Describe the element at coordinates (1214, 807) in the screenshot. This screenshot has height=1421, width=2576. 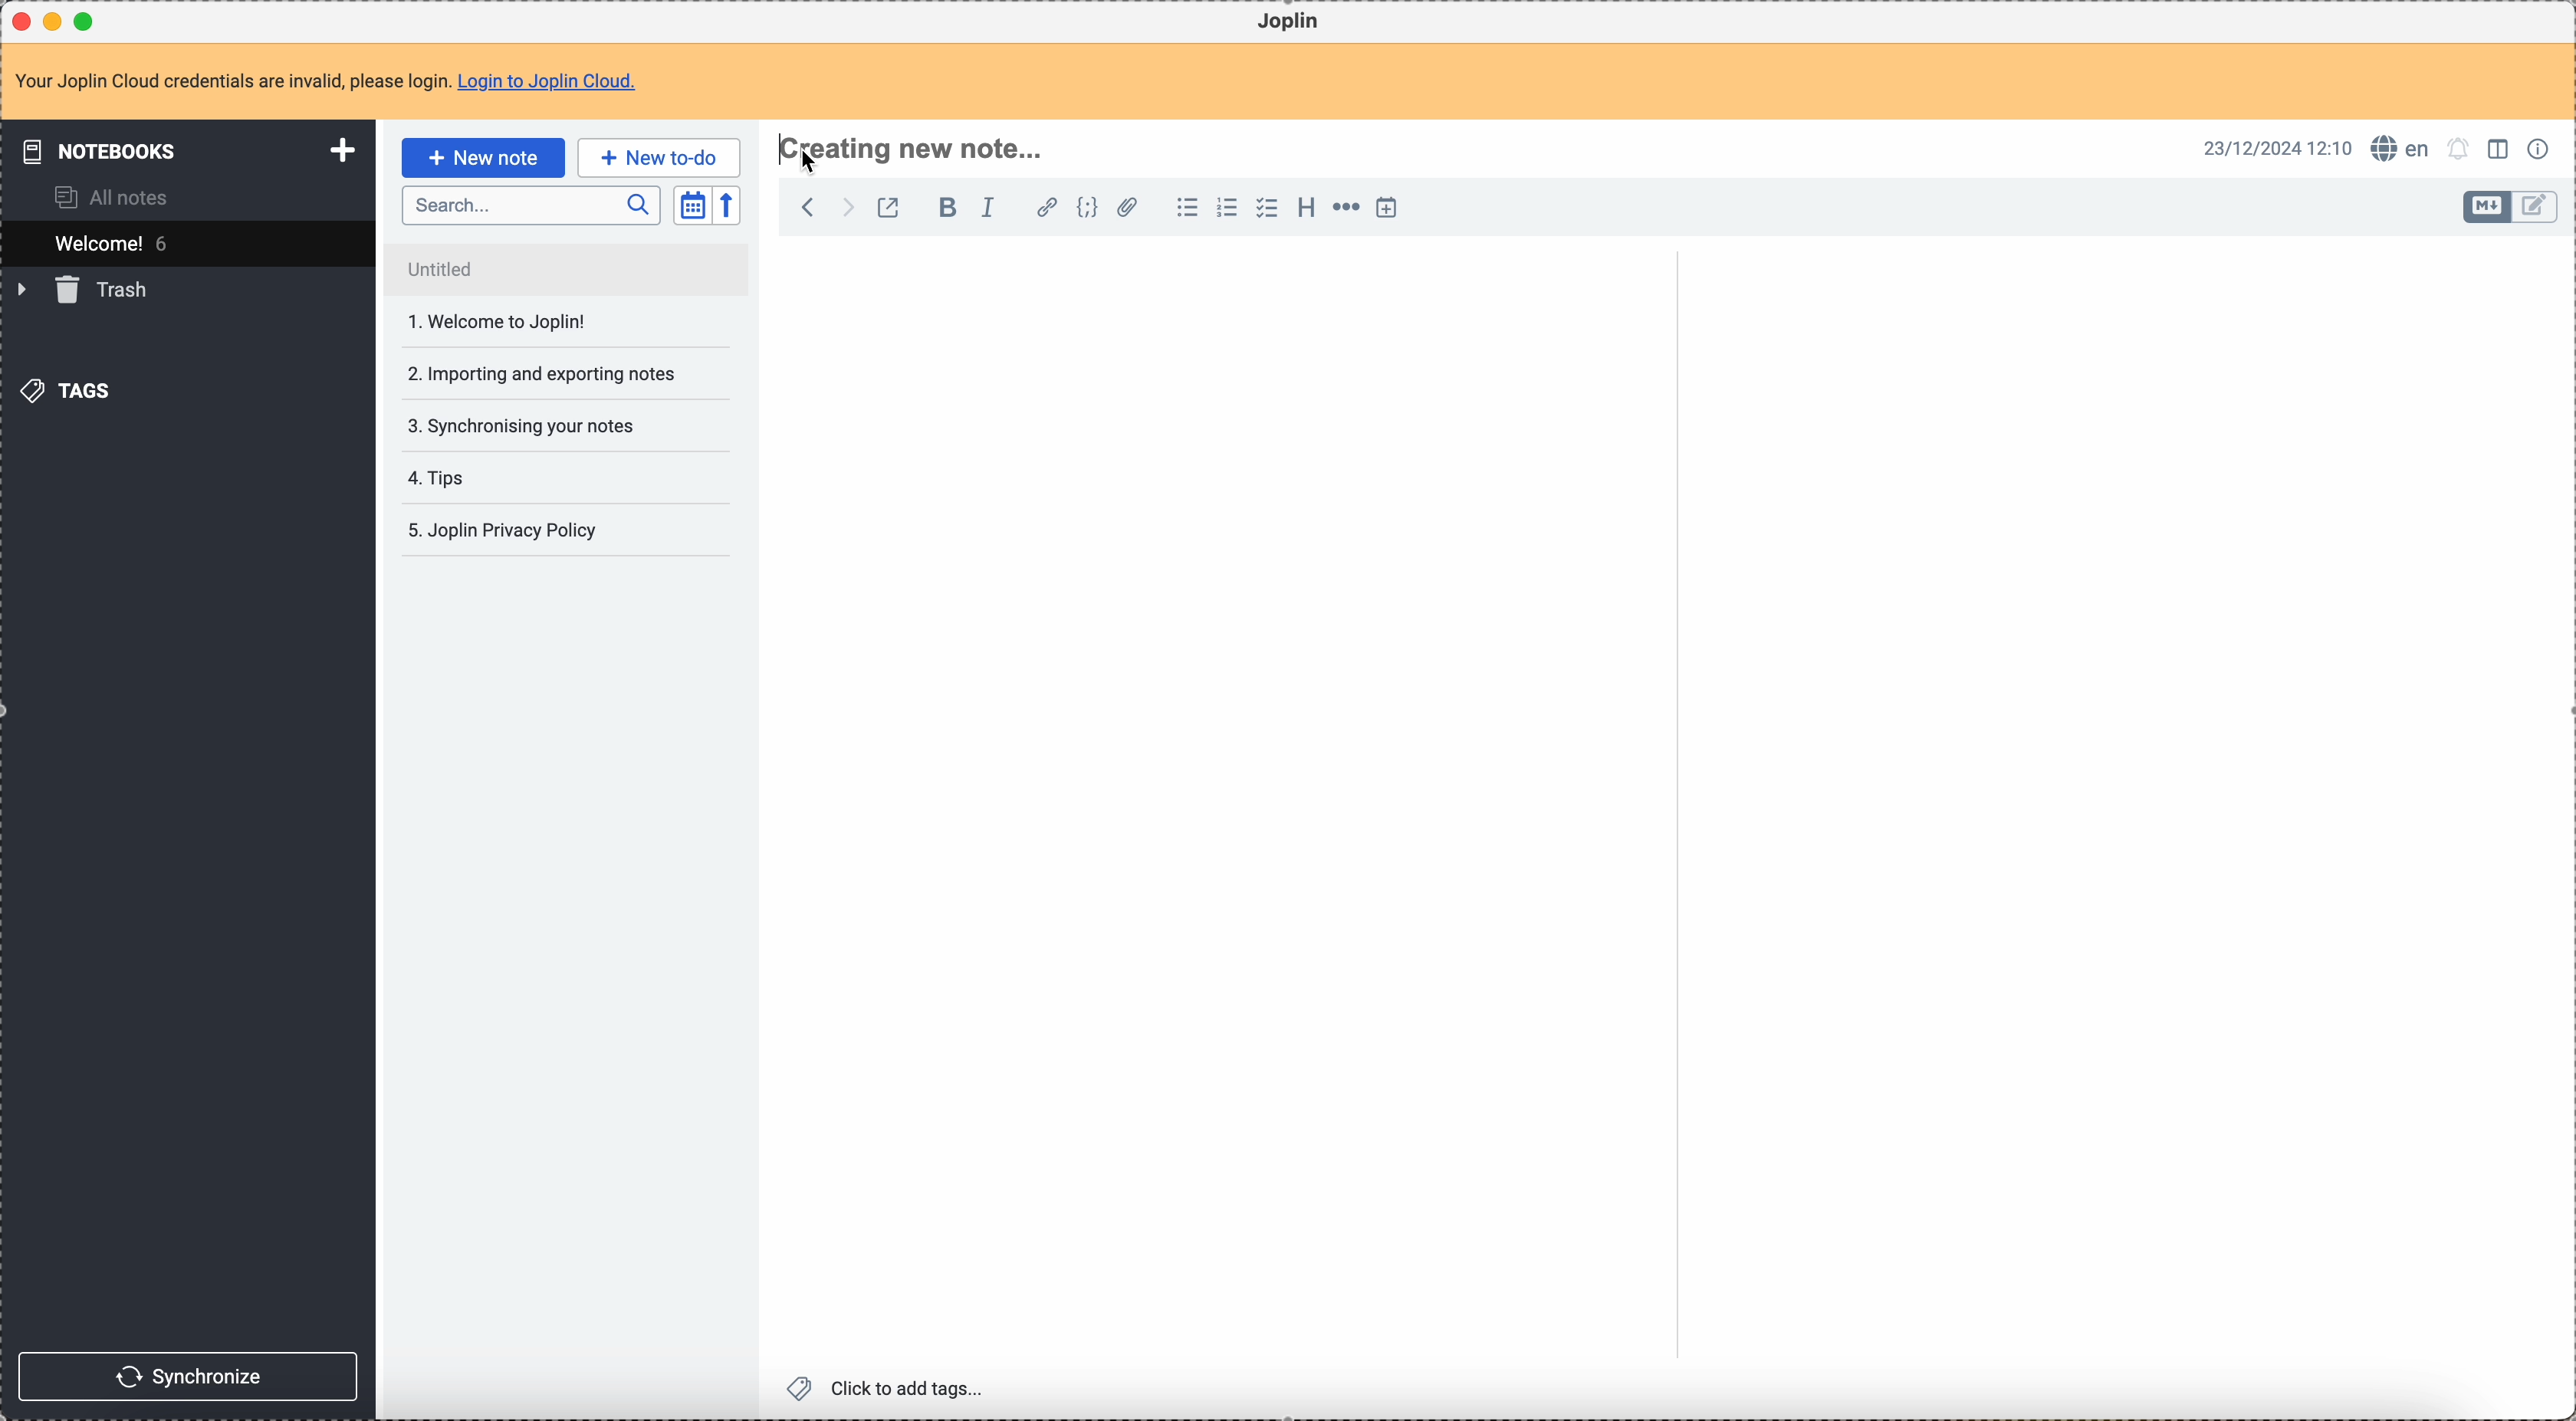
I see `body ` at that location.